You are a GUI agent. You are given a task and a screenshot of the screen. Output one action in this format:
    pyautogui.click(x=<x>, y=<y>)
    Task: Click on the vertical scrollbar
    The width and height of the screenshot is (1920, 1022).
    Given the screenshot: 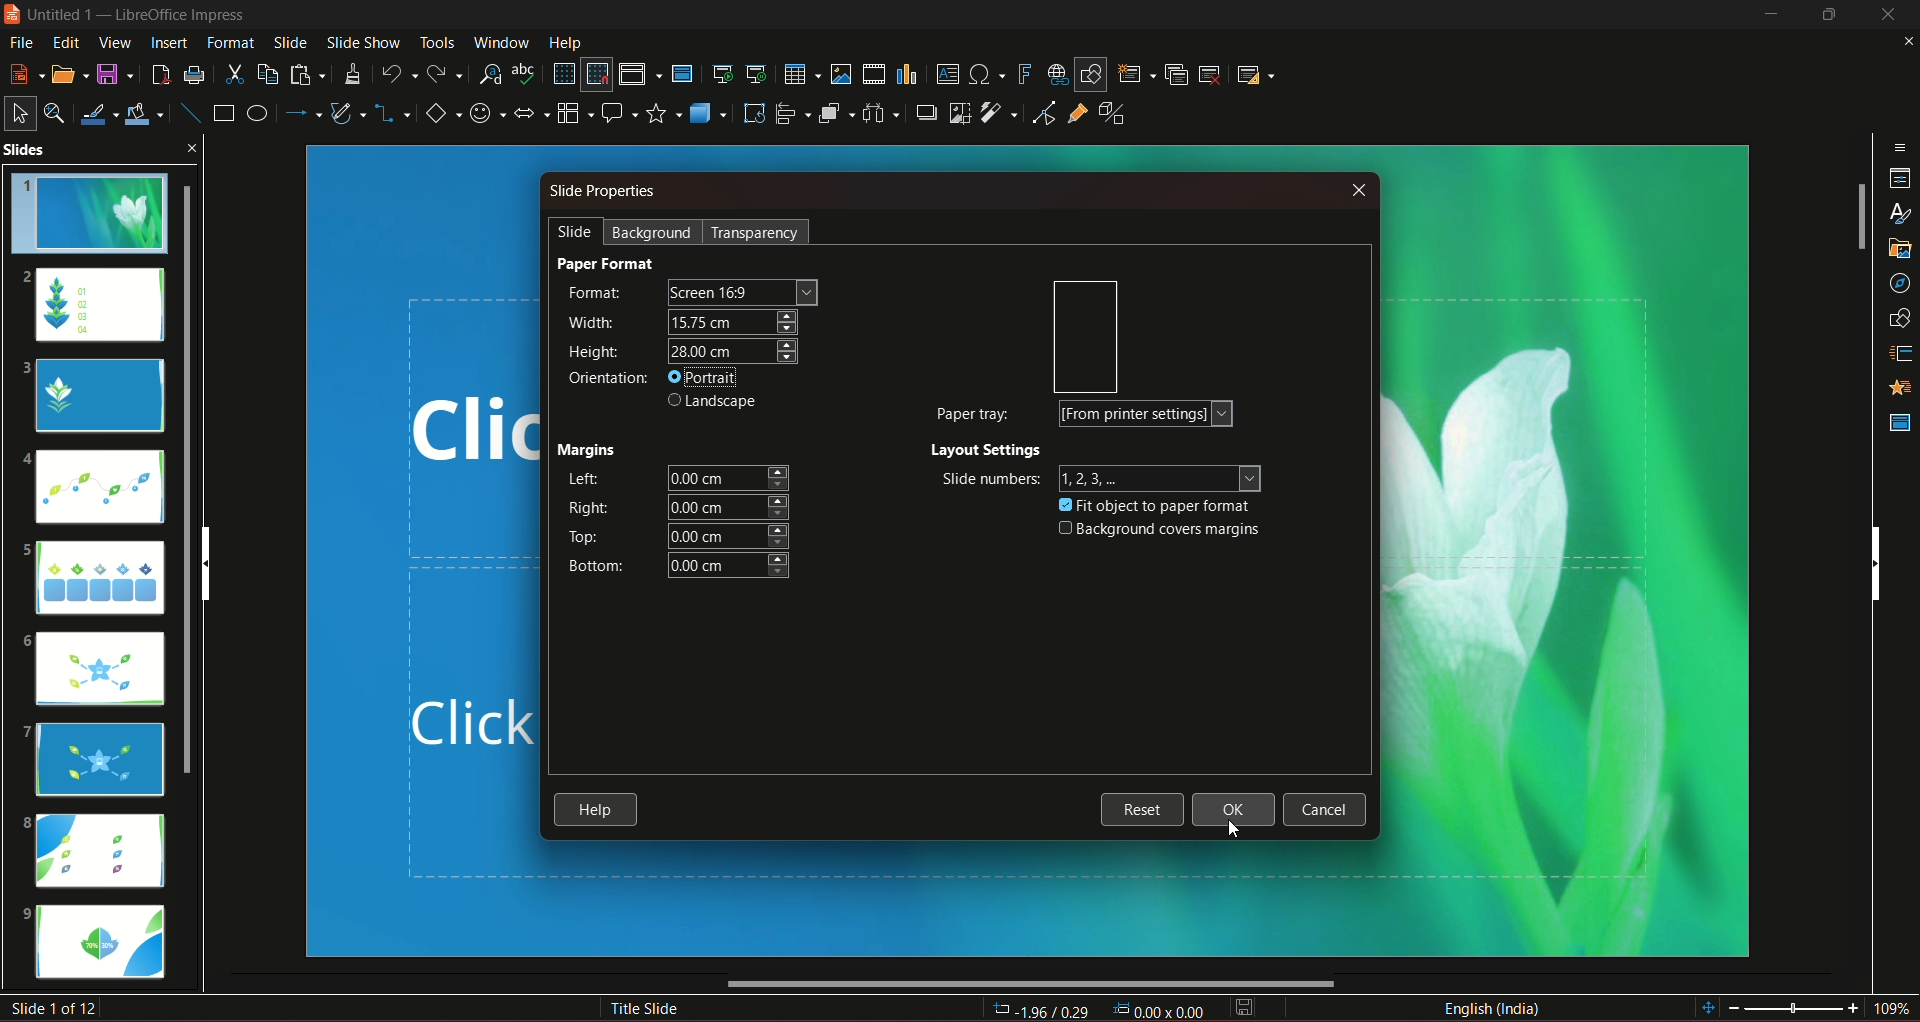 What is the action you would take?
    pyautogui.click(x=1875, y=561)
    